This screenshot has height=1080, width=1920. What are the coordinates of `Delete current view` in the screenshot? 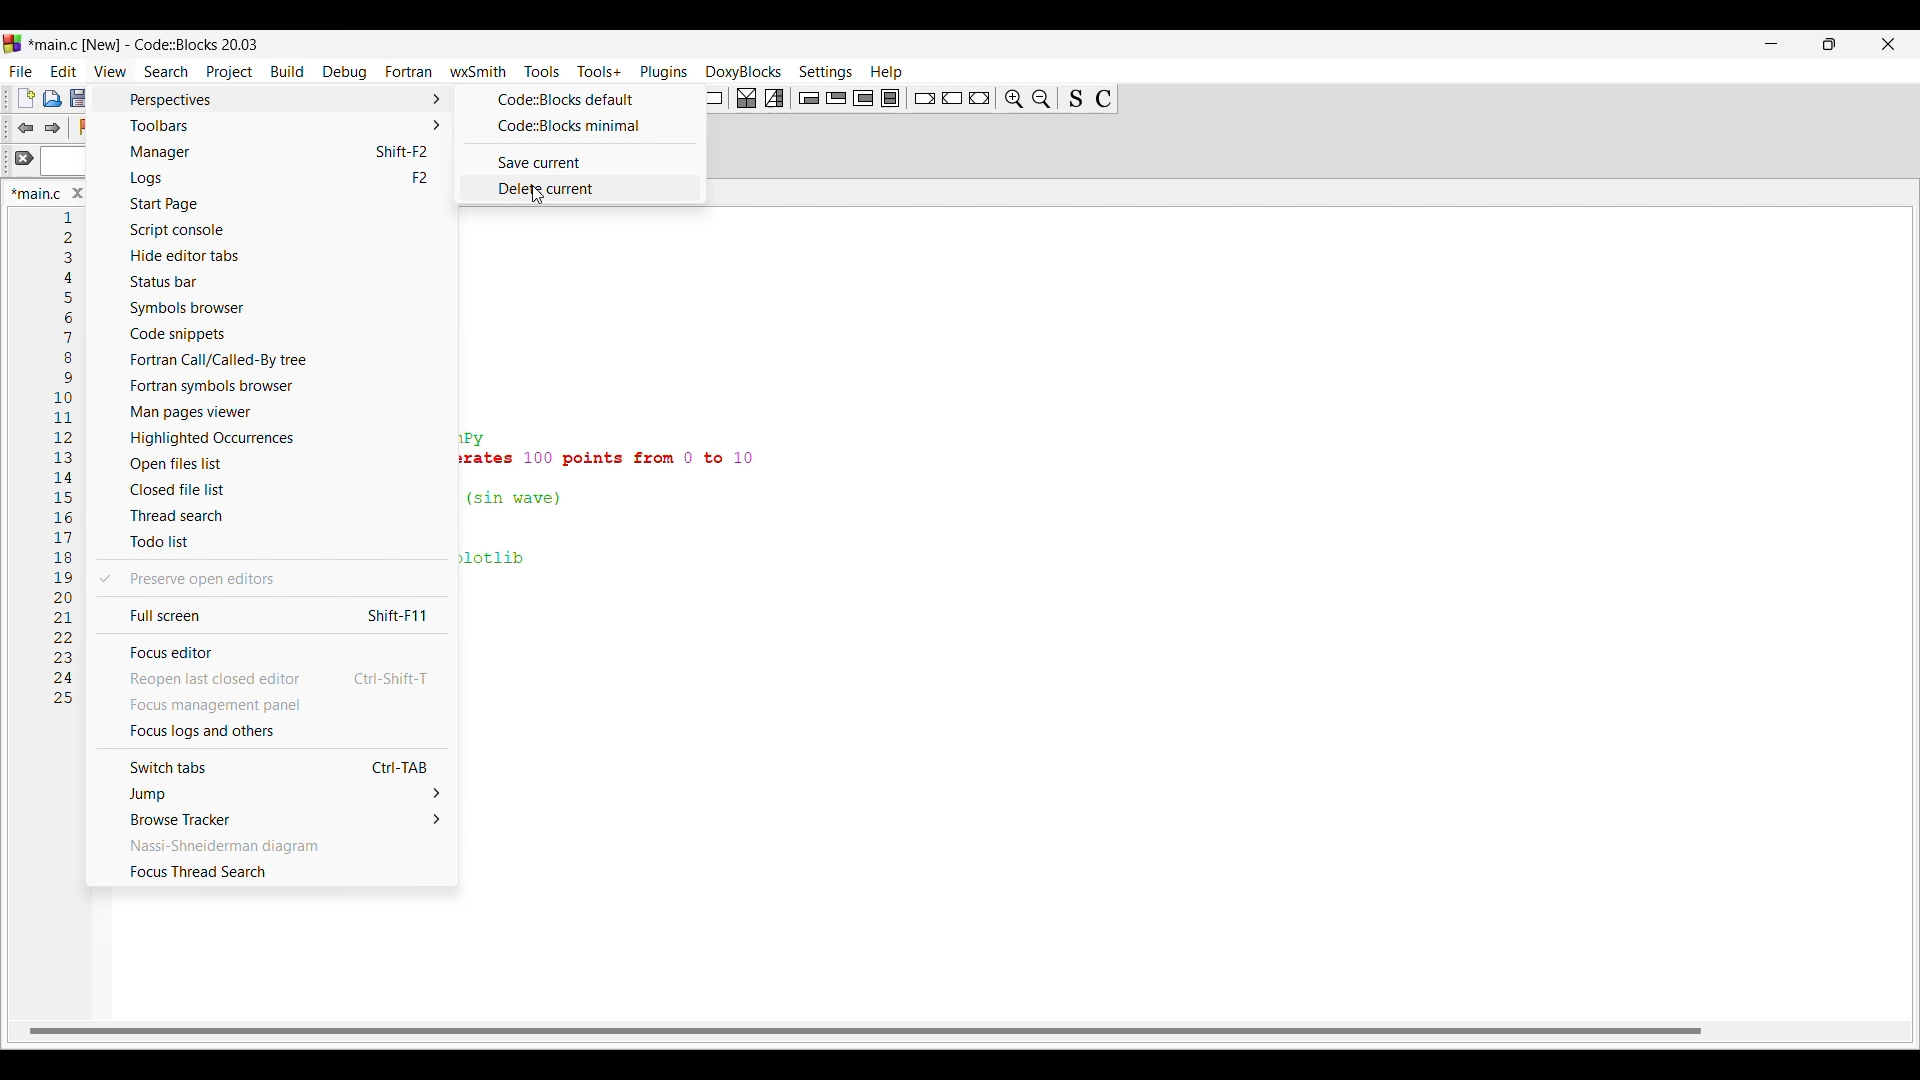 It's located at (575, 189).